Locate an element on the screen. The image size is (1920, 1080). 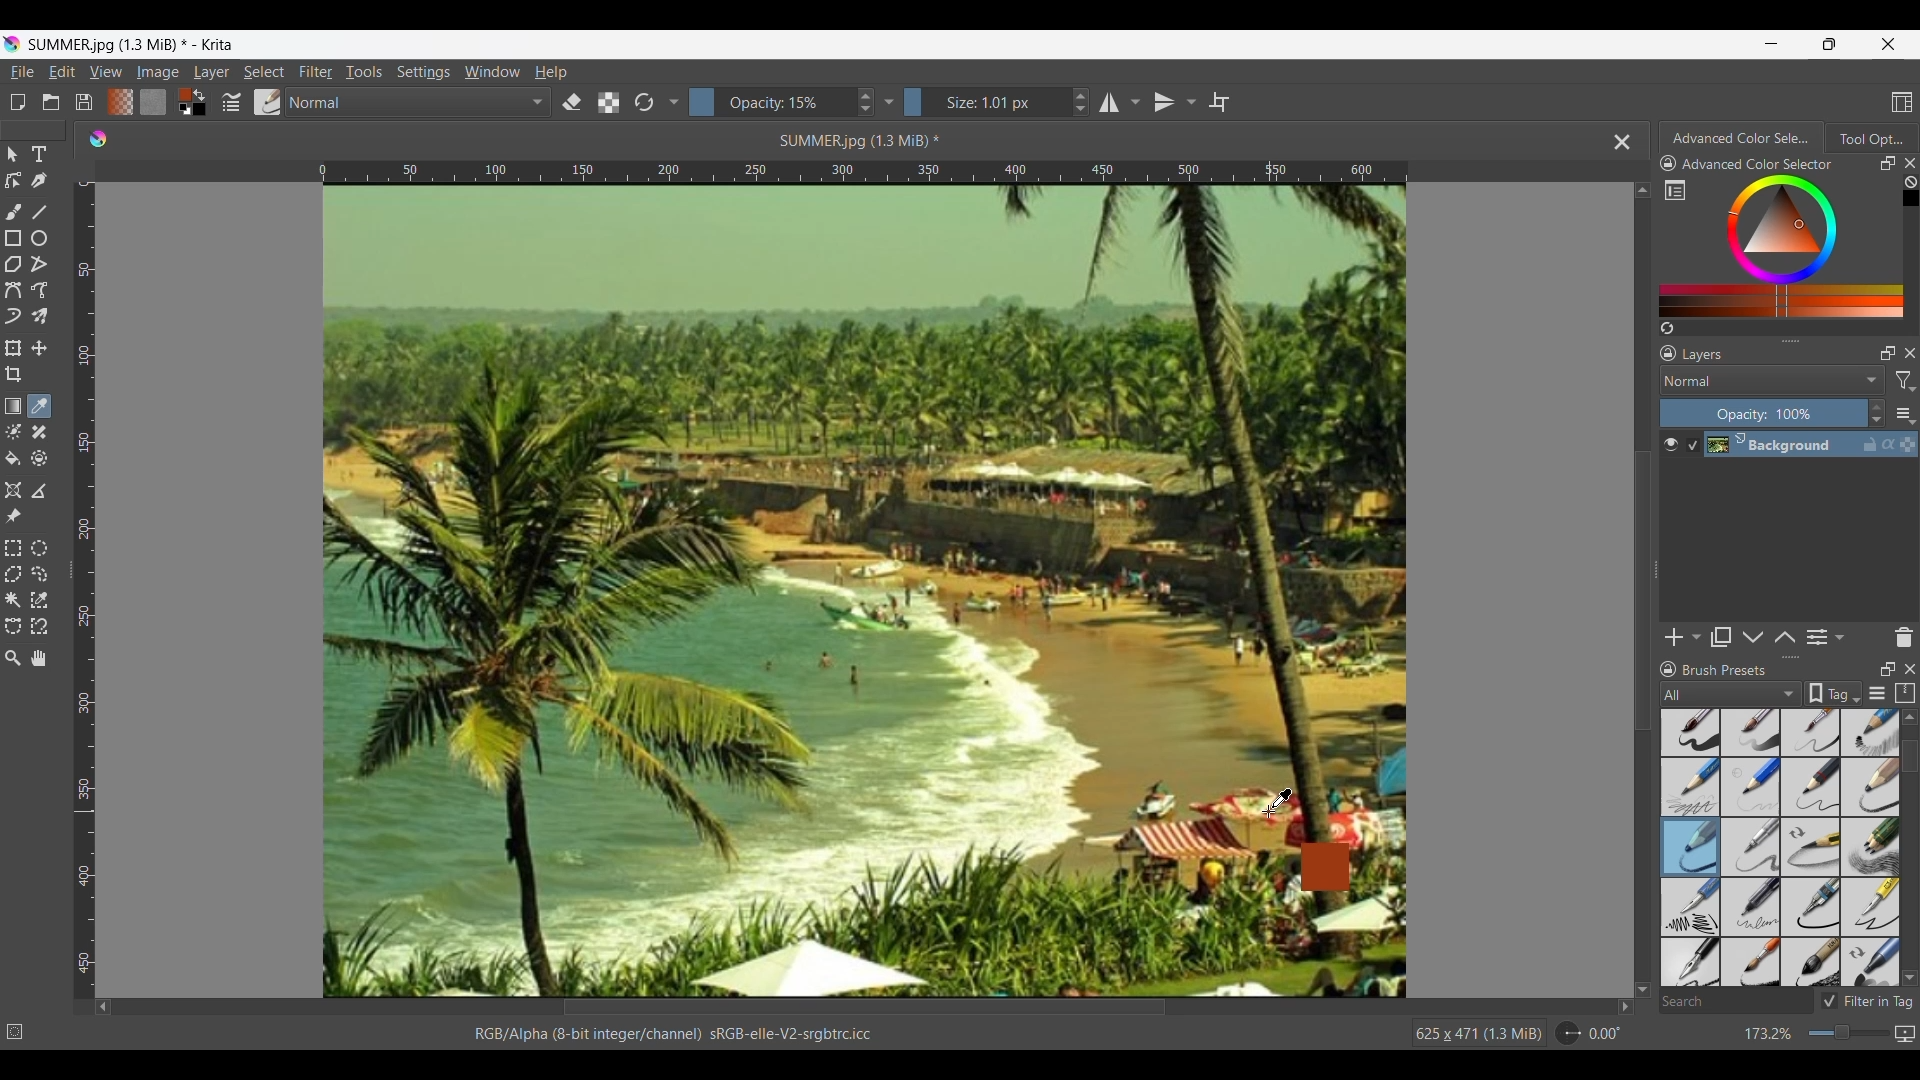
Change zoom is located at coordinates (1848, 1033).